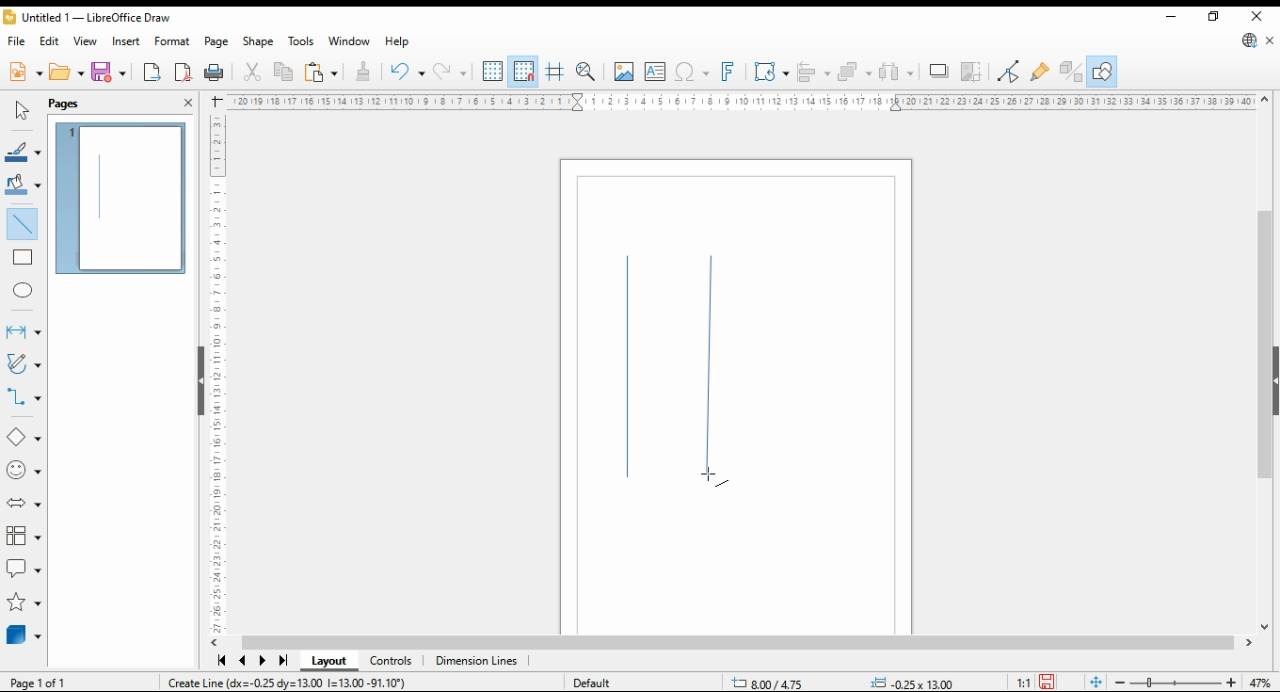 This screenshot has width=1280, height=692. What do you see at coordinates (692, 72) in the screenshot?
I see `insert special characters` at bounding box center [692, 72].